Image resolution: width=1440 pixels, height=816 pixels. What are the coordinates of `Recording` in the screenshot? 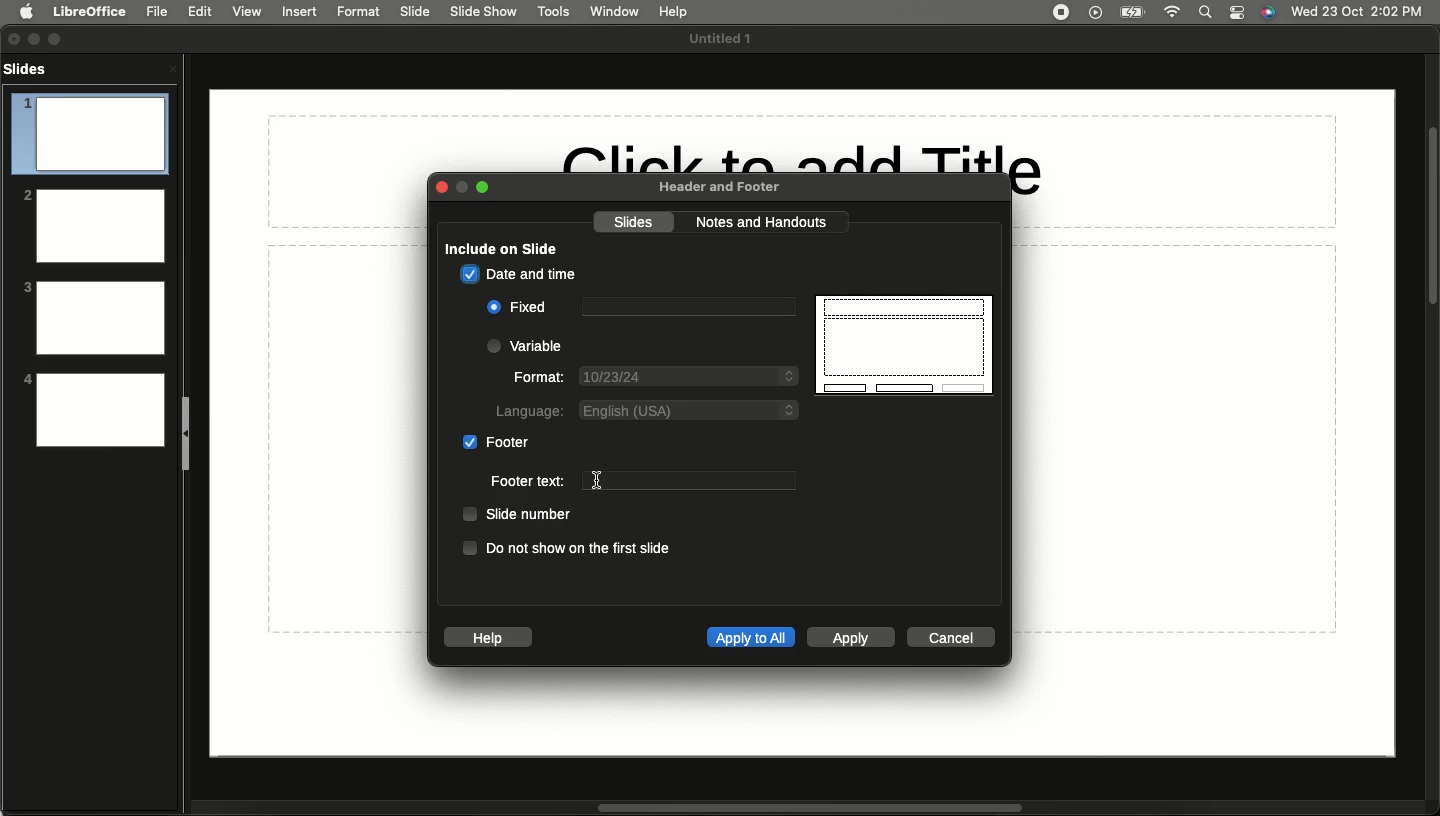 It's located at (1060, 11).